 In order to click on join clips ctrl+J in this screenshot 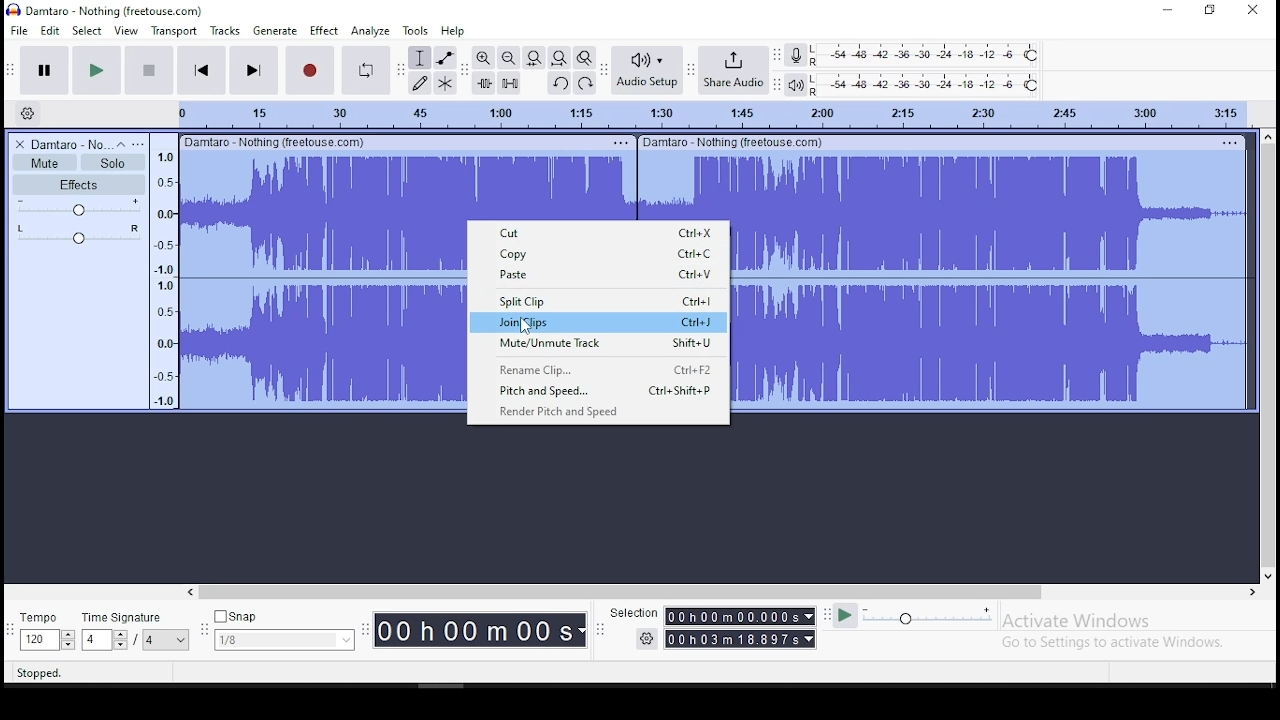, I will do `click(598, 322)`.